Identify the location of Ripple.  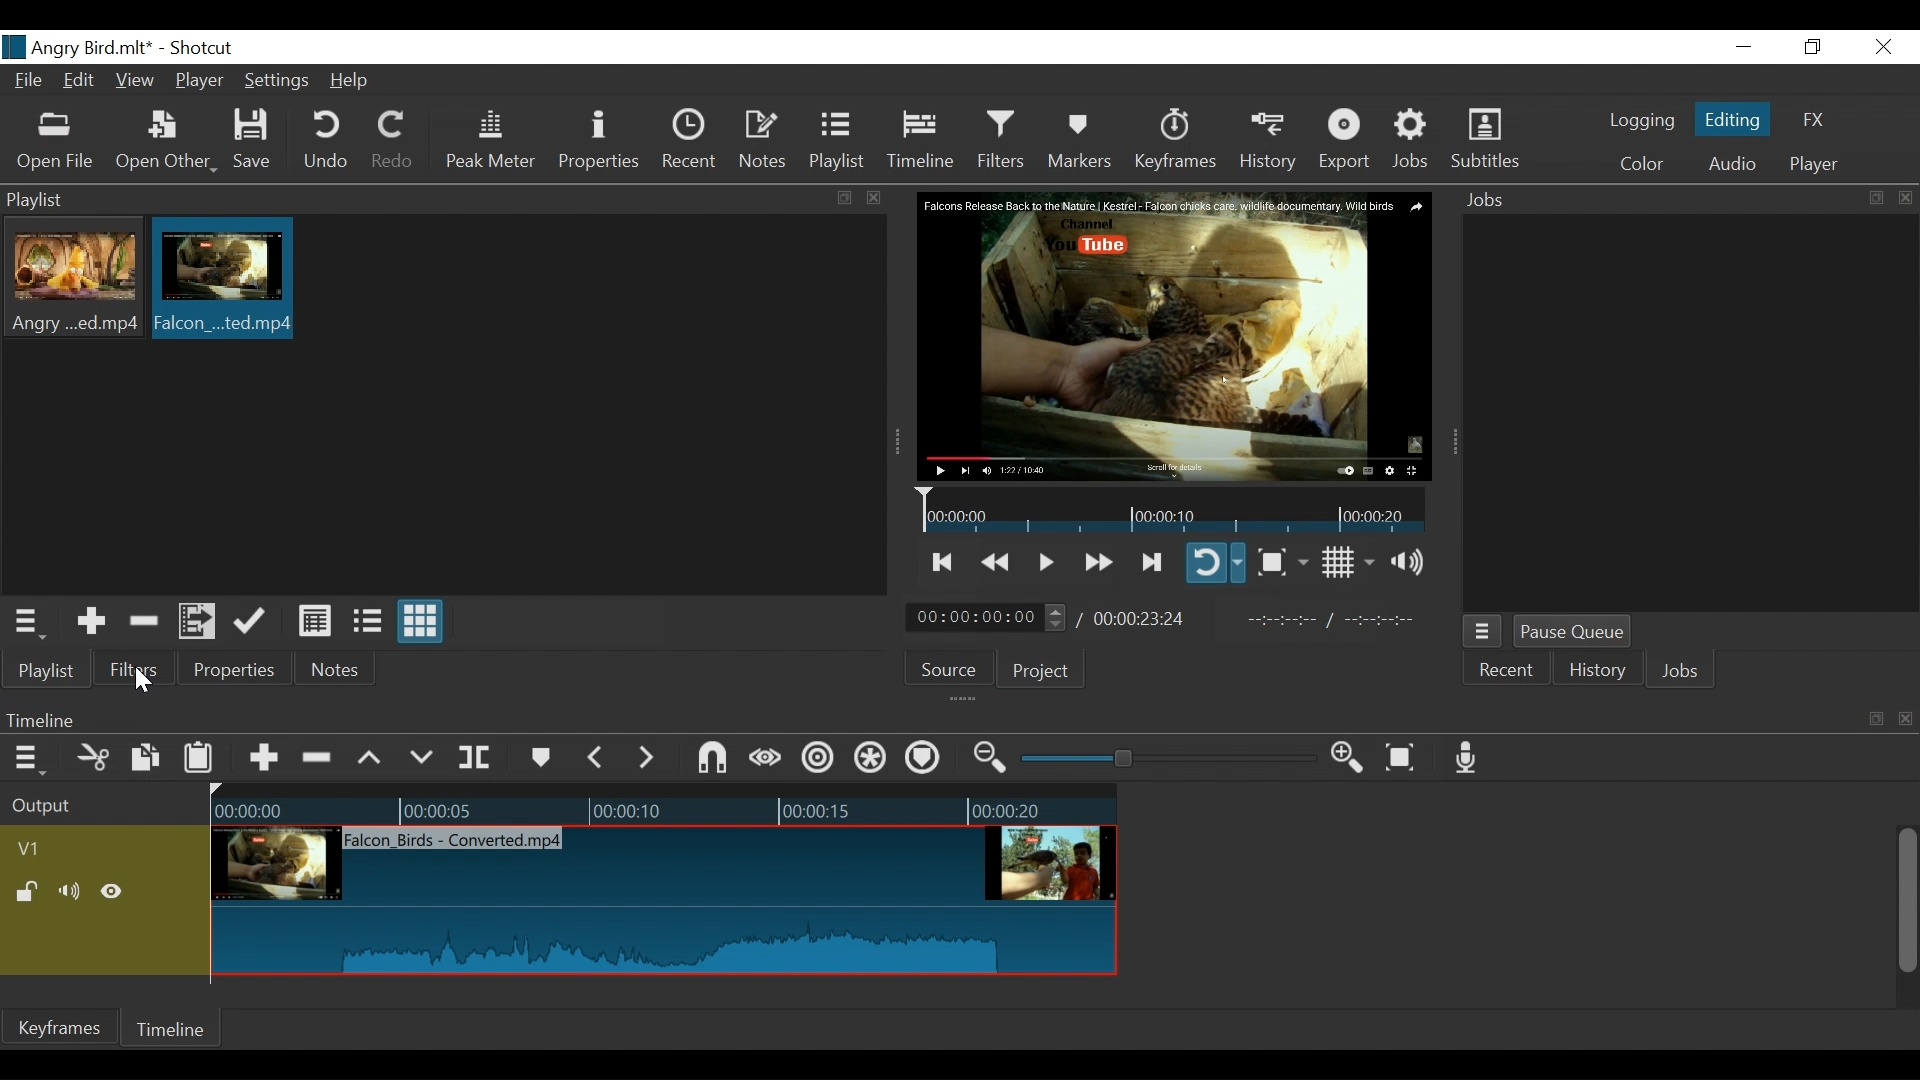
(821, 761).